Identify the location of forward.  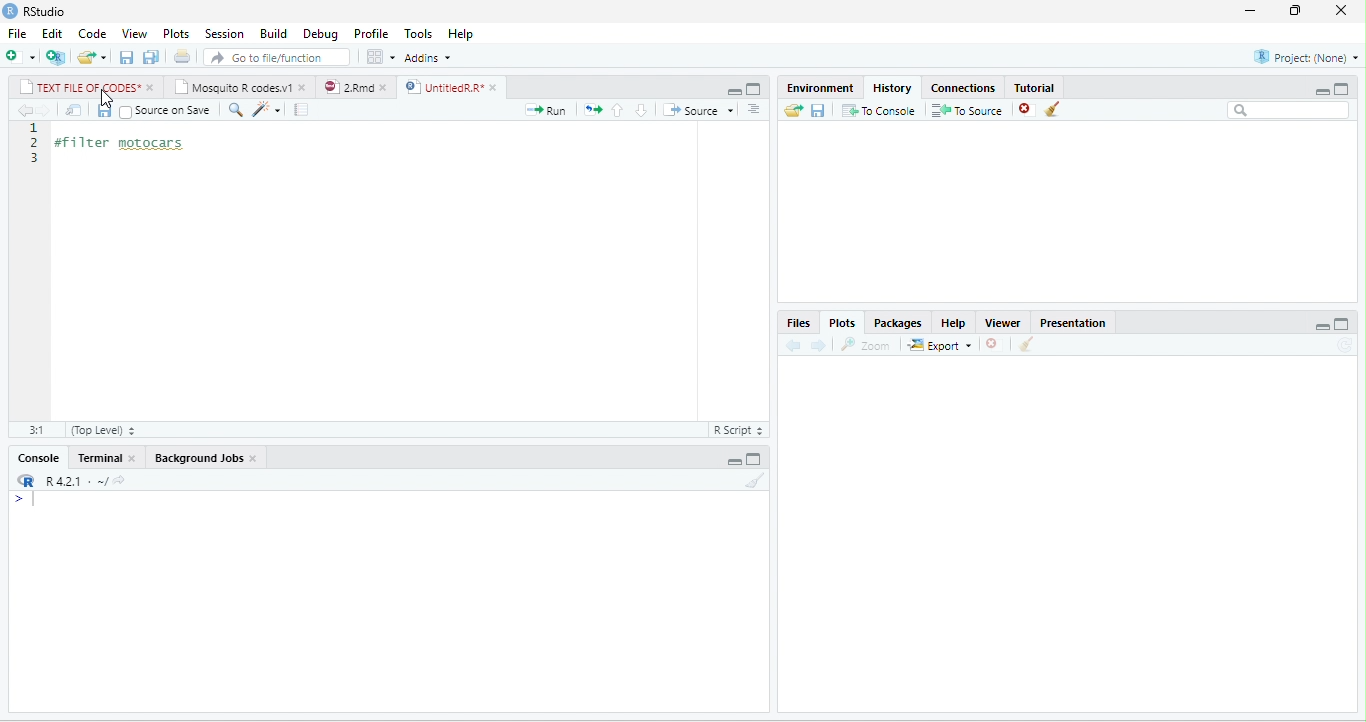
(44, 110).